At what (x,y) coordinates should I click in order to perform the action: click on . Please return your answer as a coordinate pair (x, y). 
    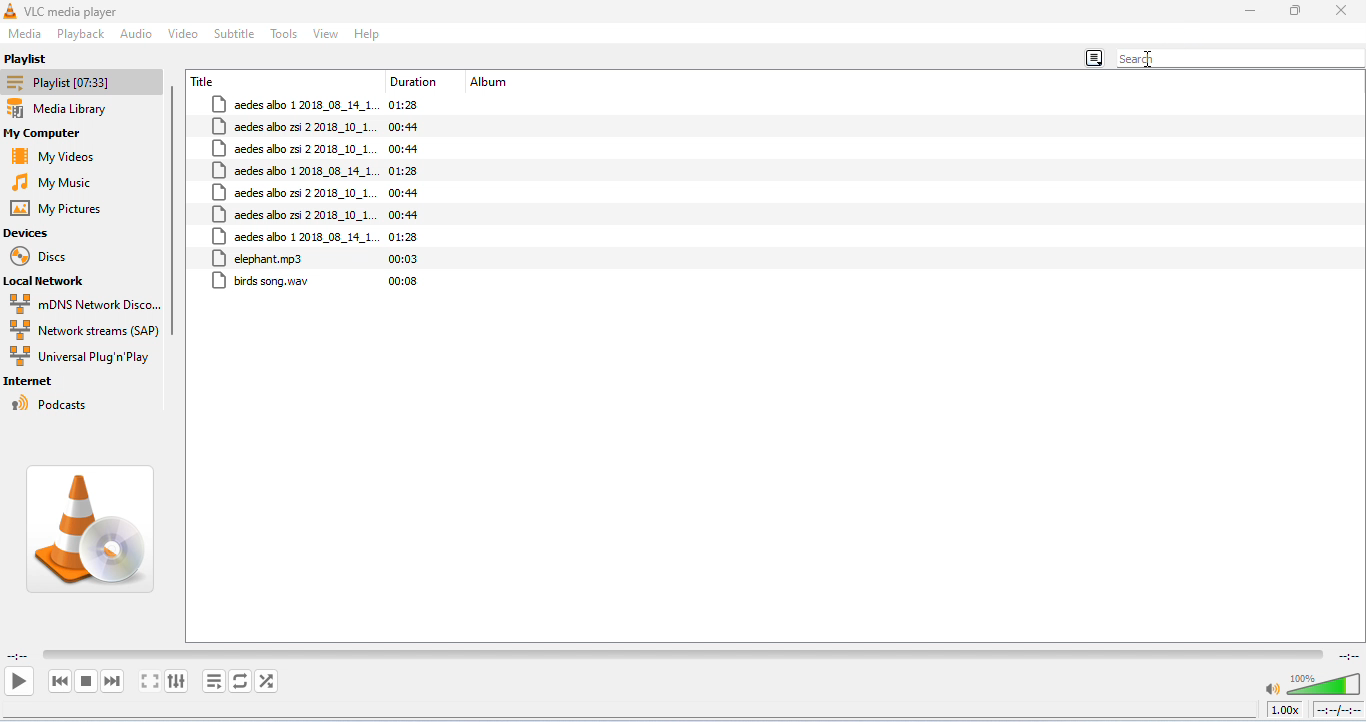
    Looking at the image, I should click on (1295, 11).